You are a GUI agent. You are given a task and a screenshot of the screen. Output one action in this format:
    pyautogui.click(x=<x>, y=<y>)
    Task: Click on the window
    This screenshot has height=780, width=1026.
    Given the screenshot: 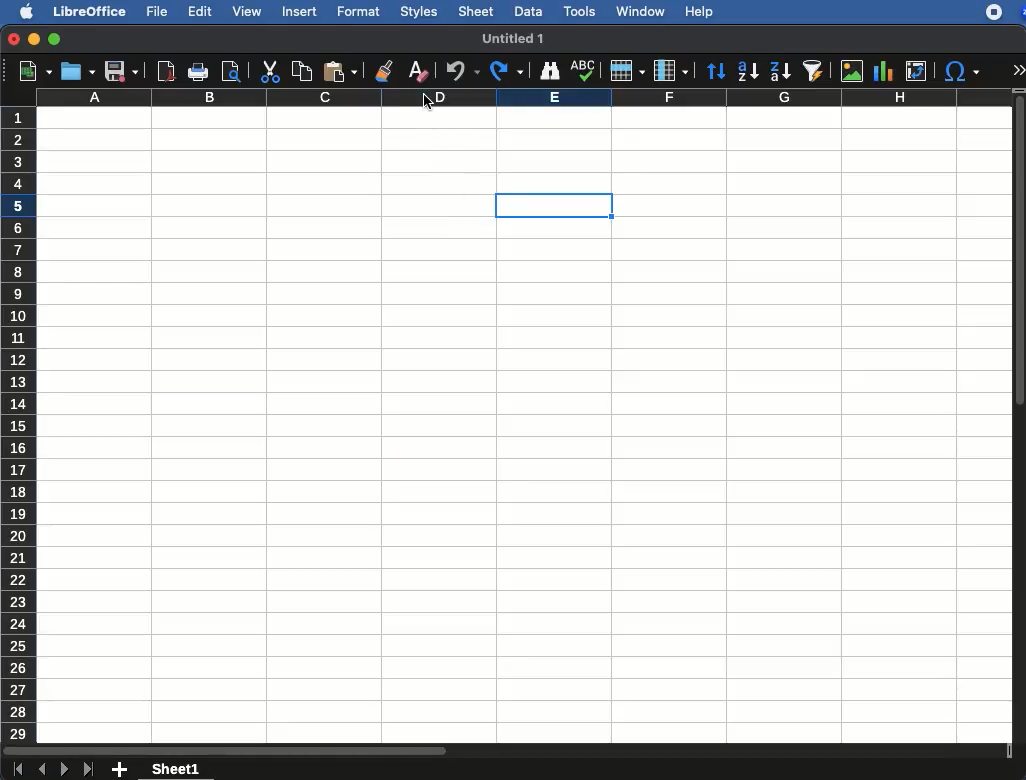 What is the action you would take?
    pyautogui.click(x=639, y=11)
    